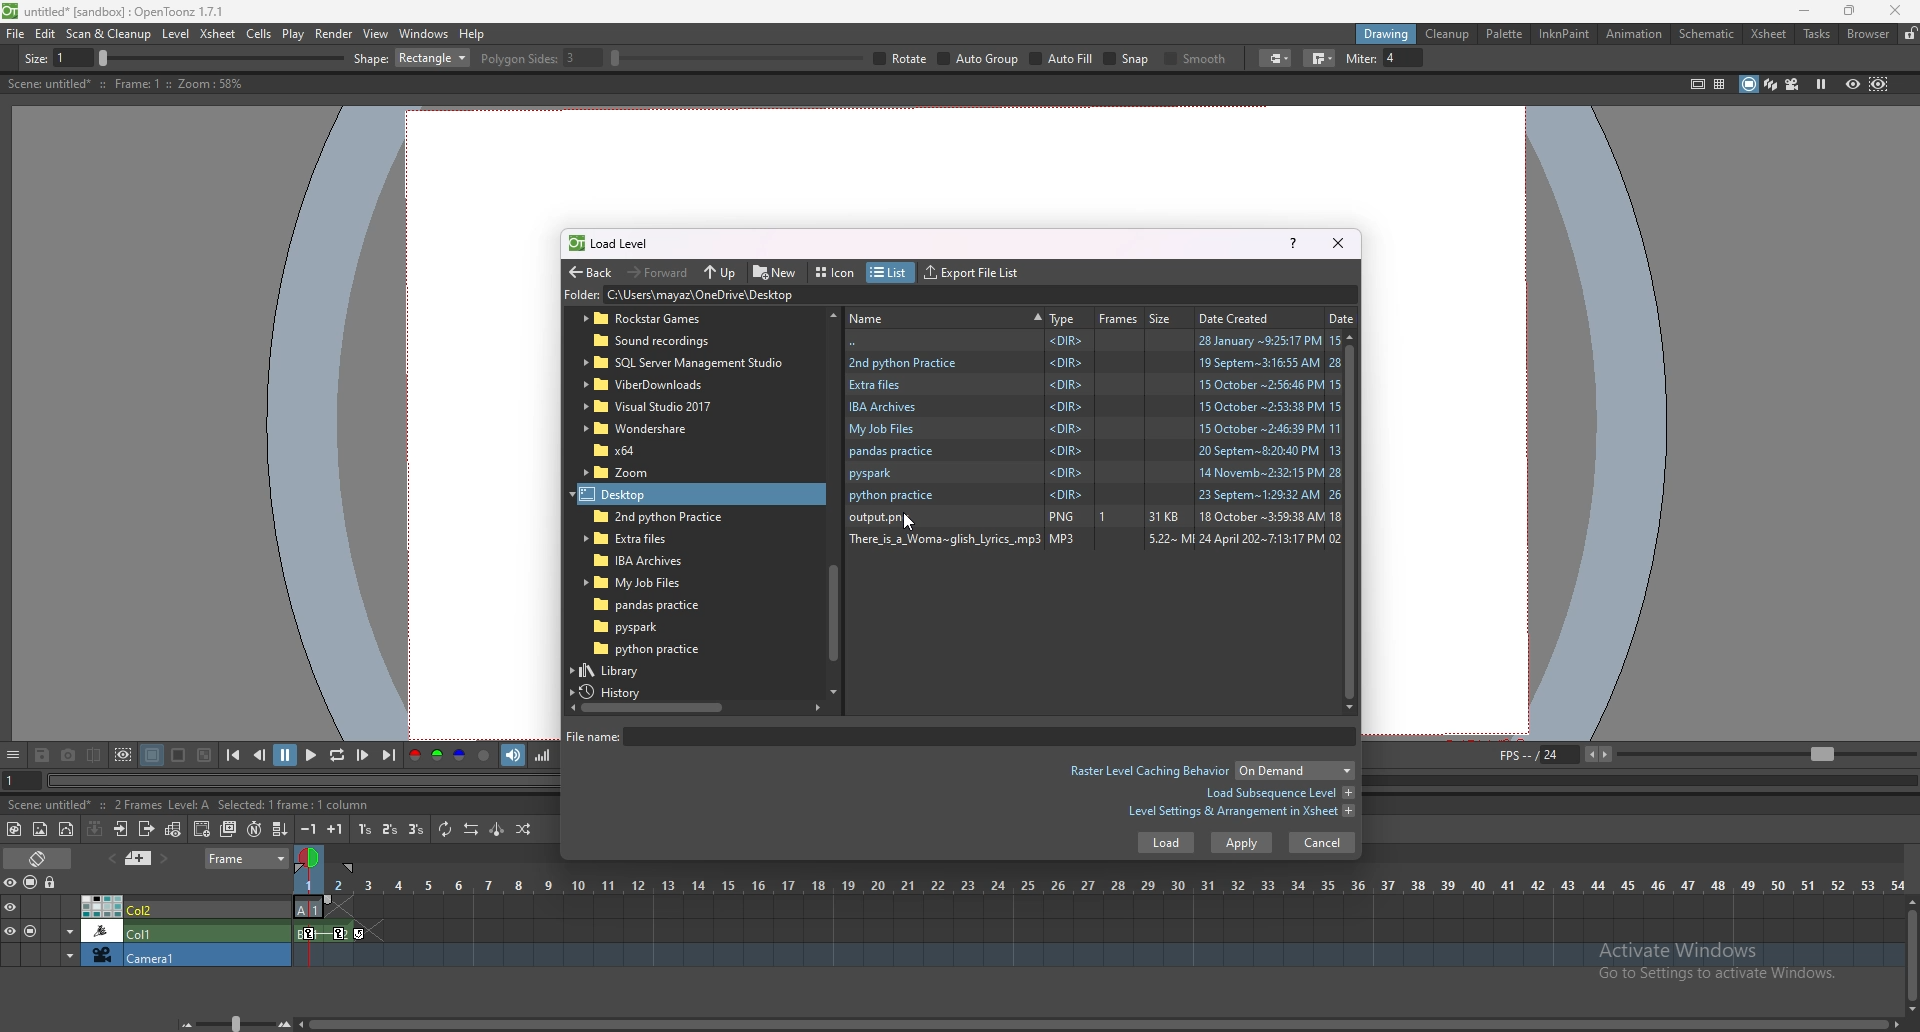 The height and width of the screenshot is (1032, 1920). Describe the element at coordinates (1095, 341) in the screenshot. I see `back` at that location.